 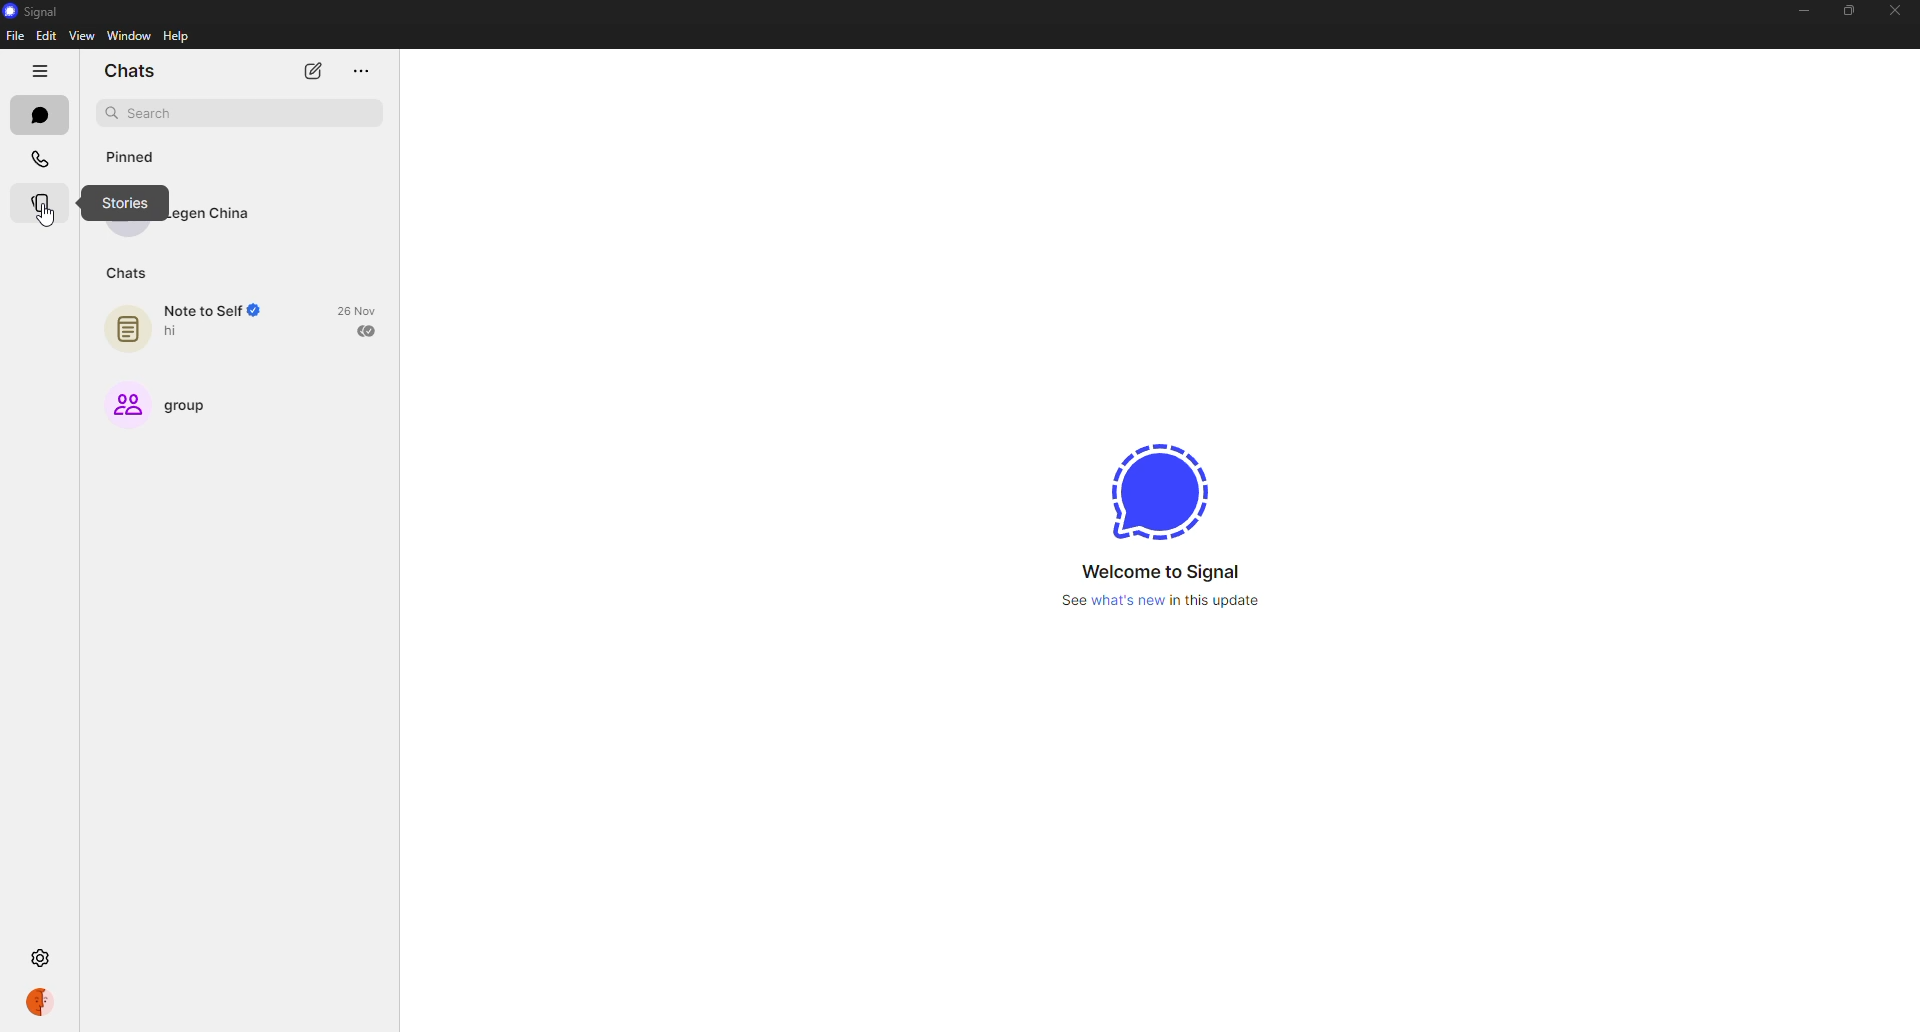 What do you see at coordinates (357, 69) in the screenshot?
I see `more` at bounding box center [357, 69].